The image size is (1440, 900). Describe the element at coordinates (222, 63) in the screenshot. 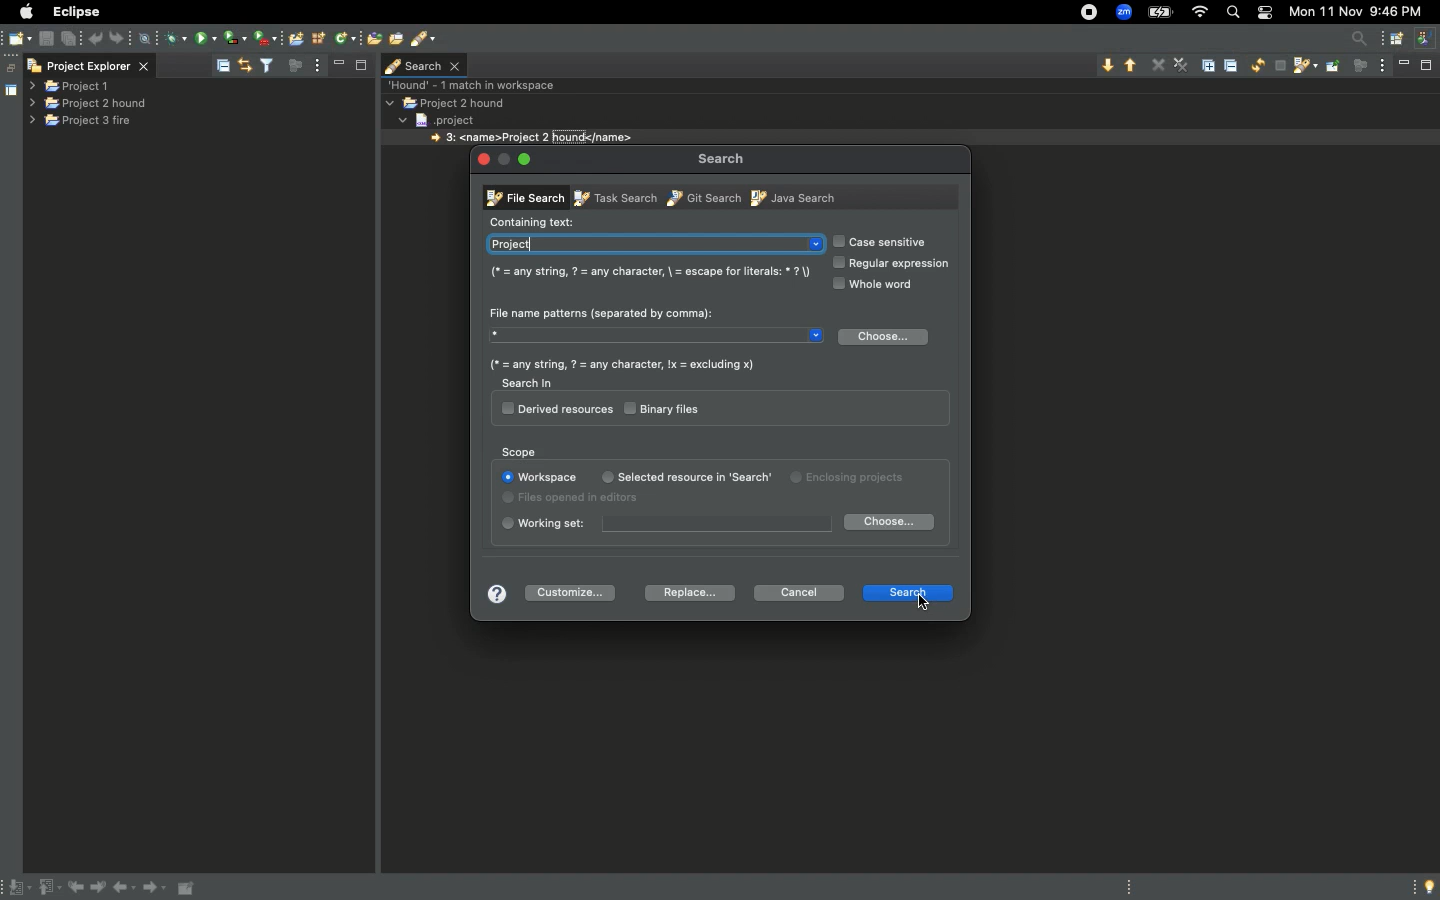

I see `collapse all` at that location.